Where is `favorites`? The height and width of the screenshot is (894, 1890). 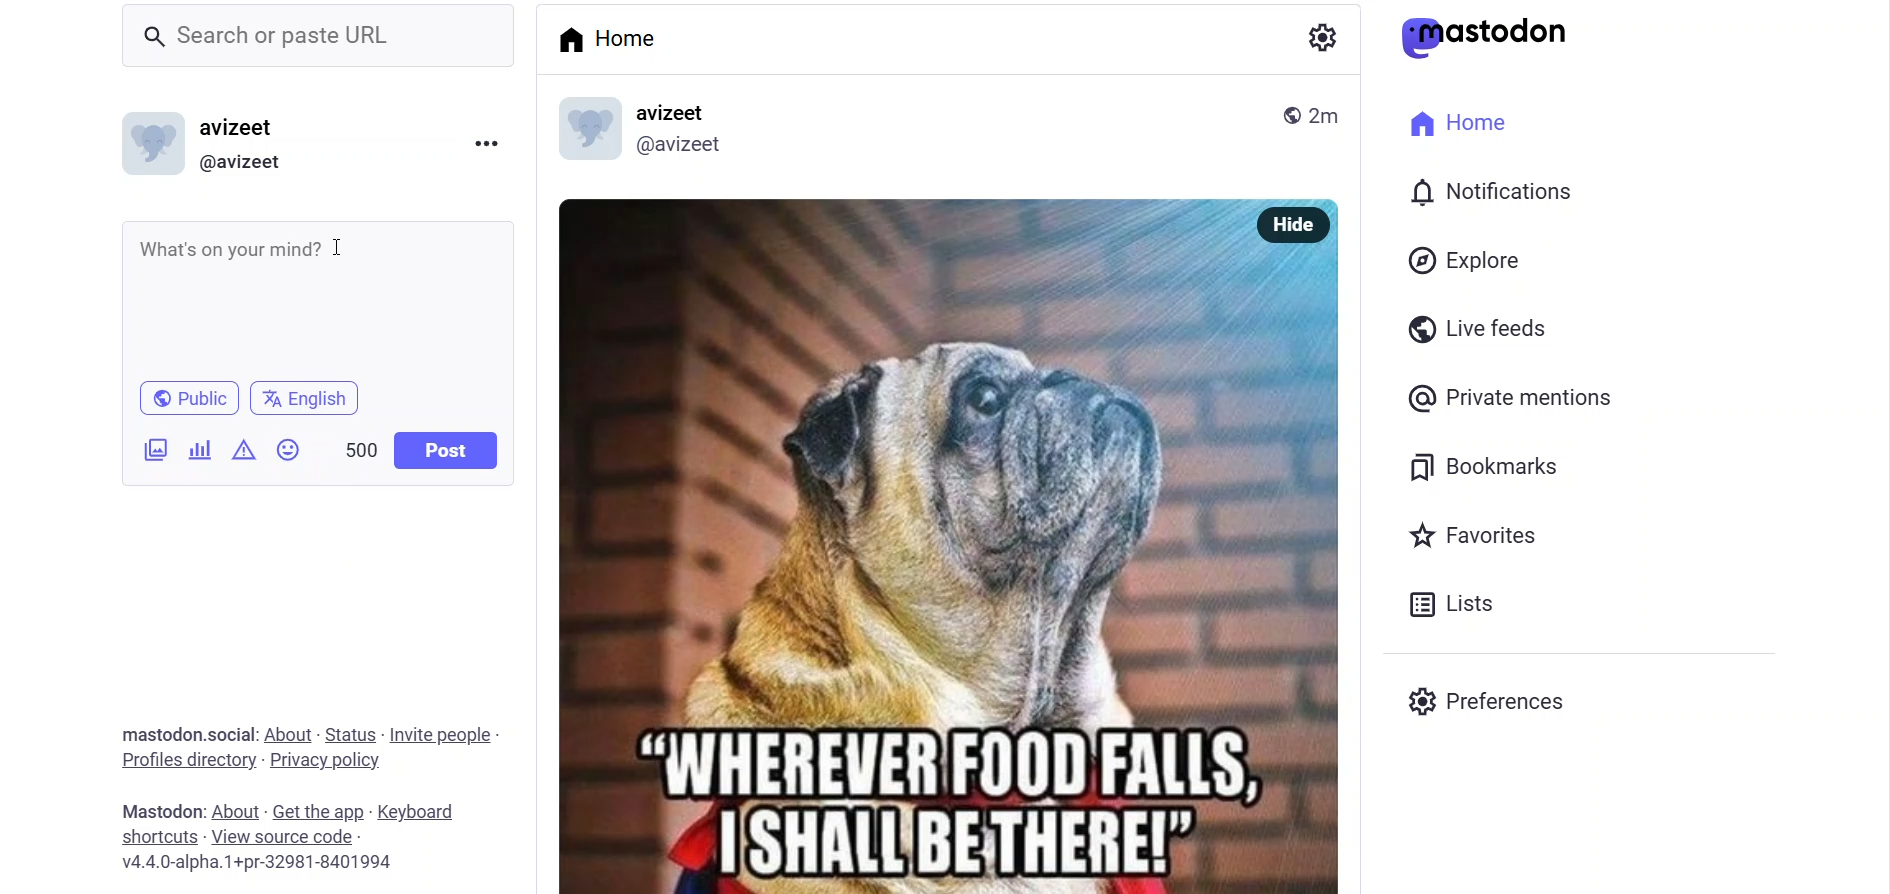 favorites is located at coordinates (1484, 533).